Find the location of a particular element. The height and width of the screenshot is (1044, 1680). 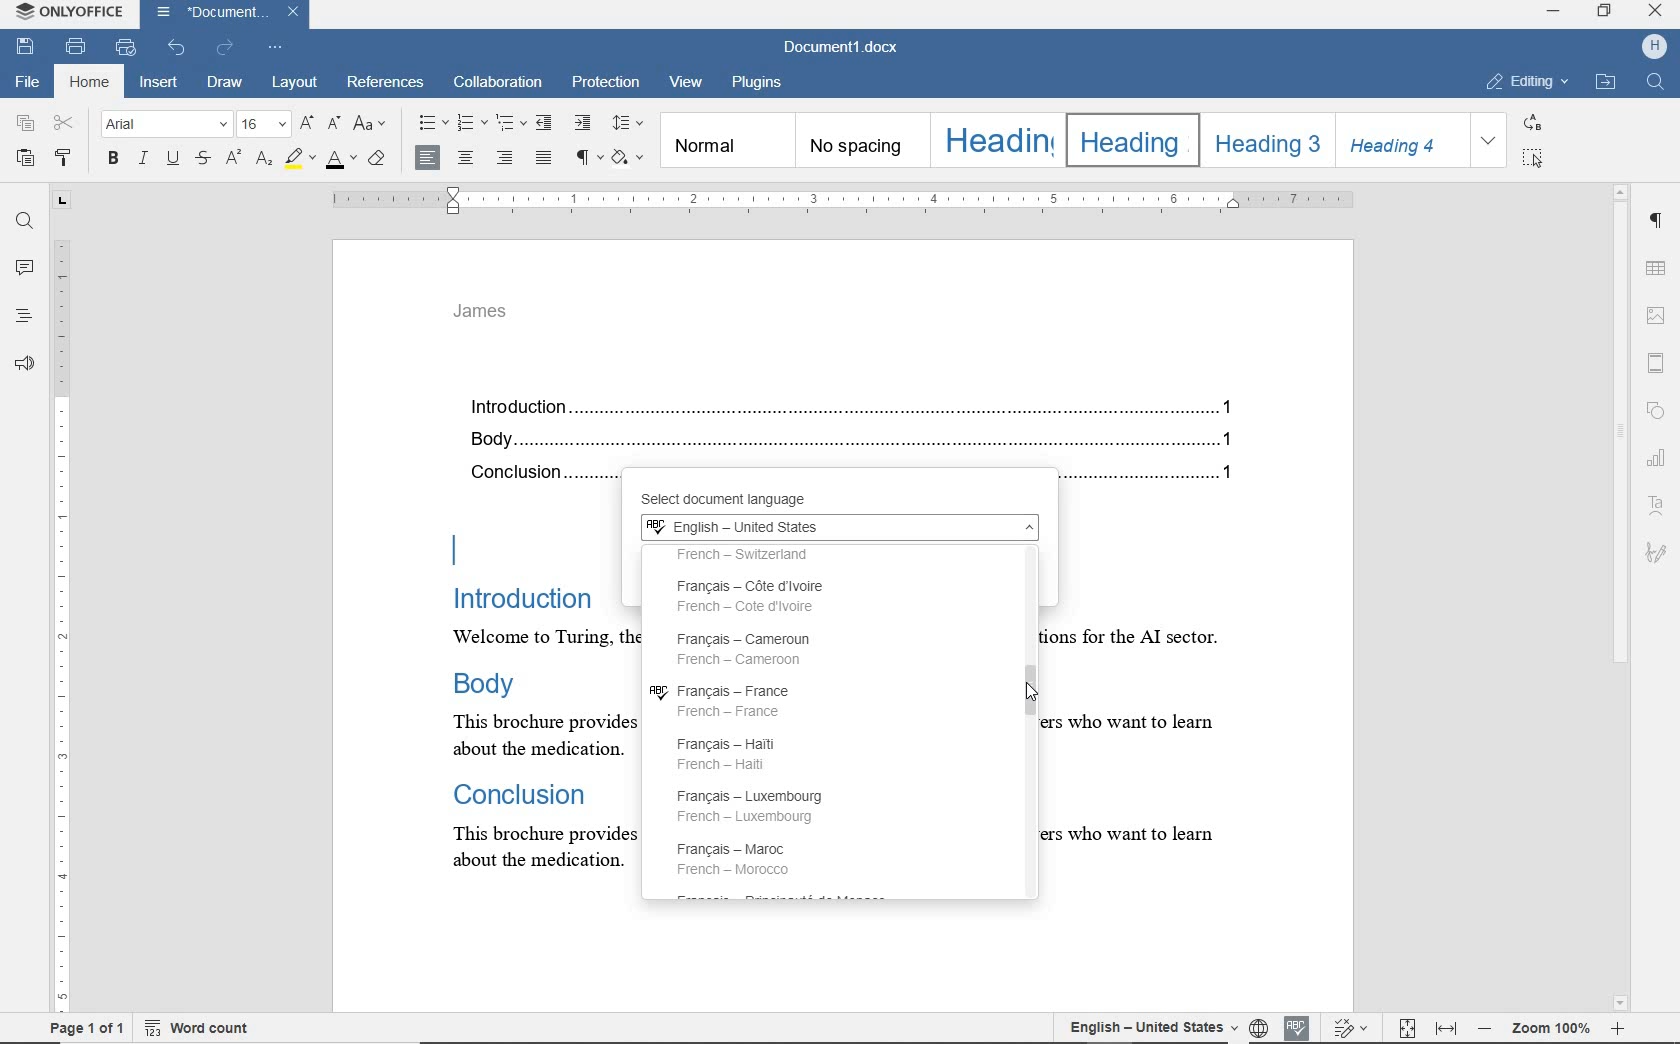

CLOSE is located at coordinates (1653, 11).